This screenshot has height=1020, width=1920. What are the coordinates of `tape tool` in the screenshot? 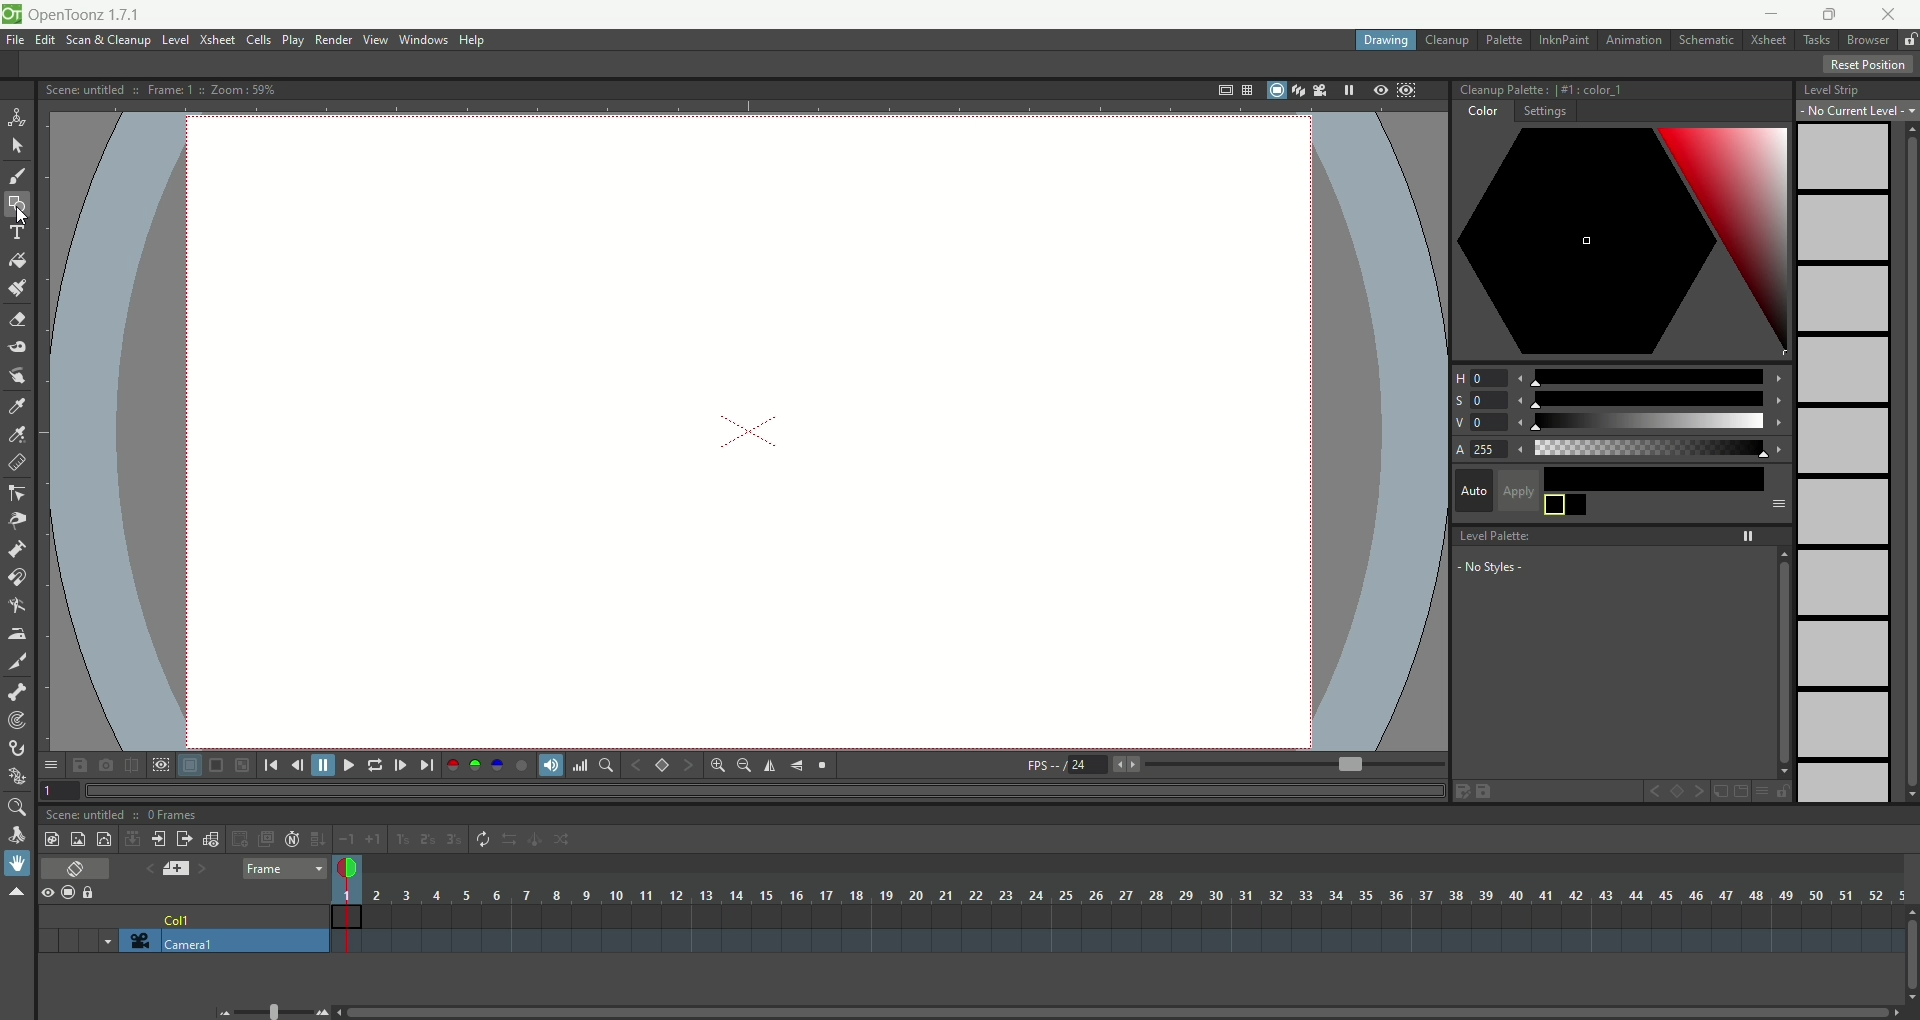 It's located at (16, 347).